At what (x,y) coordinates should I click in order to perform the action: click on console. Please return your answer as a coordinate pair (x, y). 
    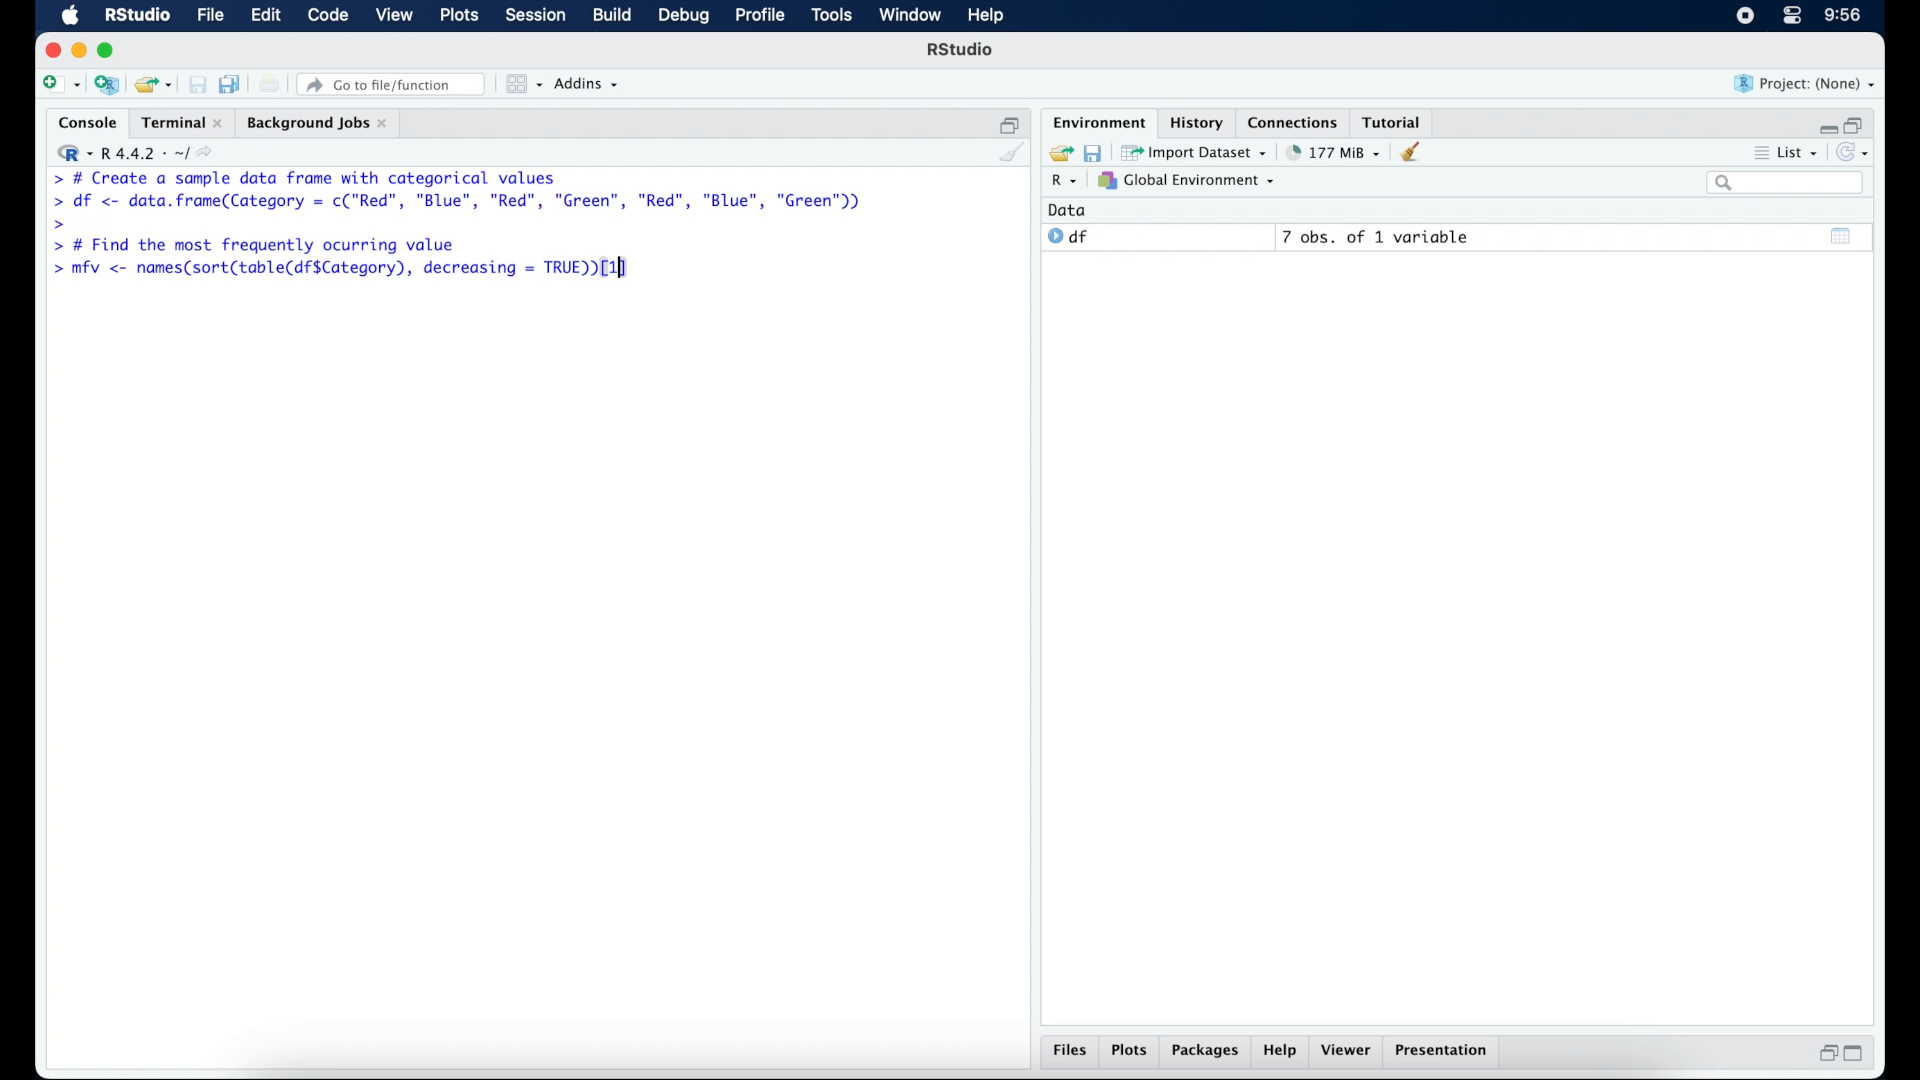
    Looking at the image, I should click on (83, 121).